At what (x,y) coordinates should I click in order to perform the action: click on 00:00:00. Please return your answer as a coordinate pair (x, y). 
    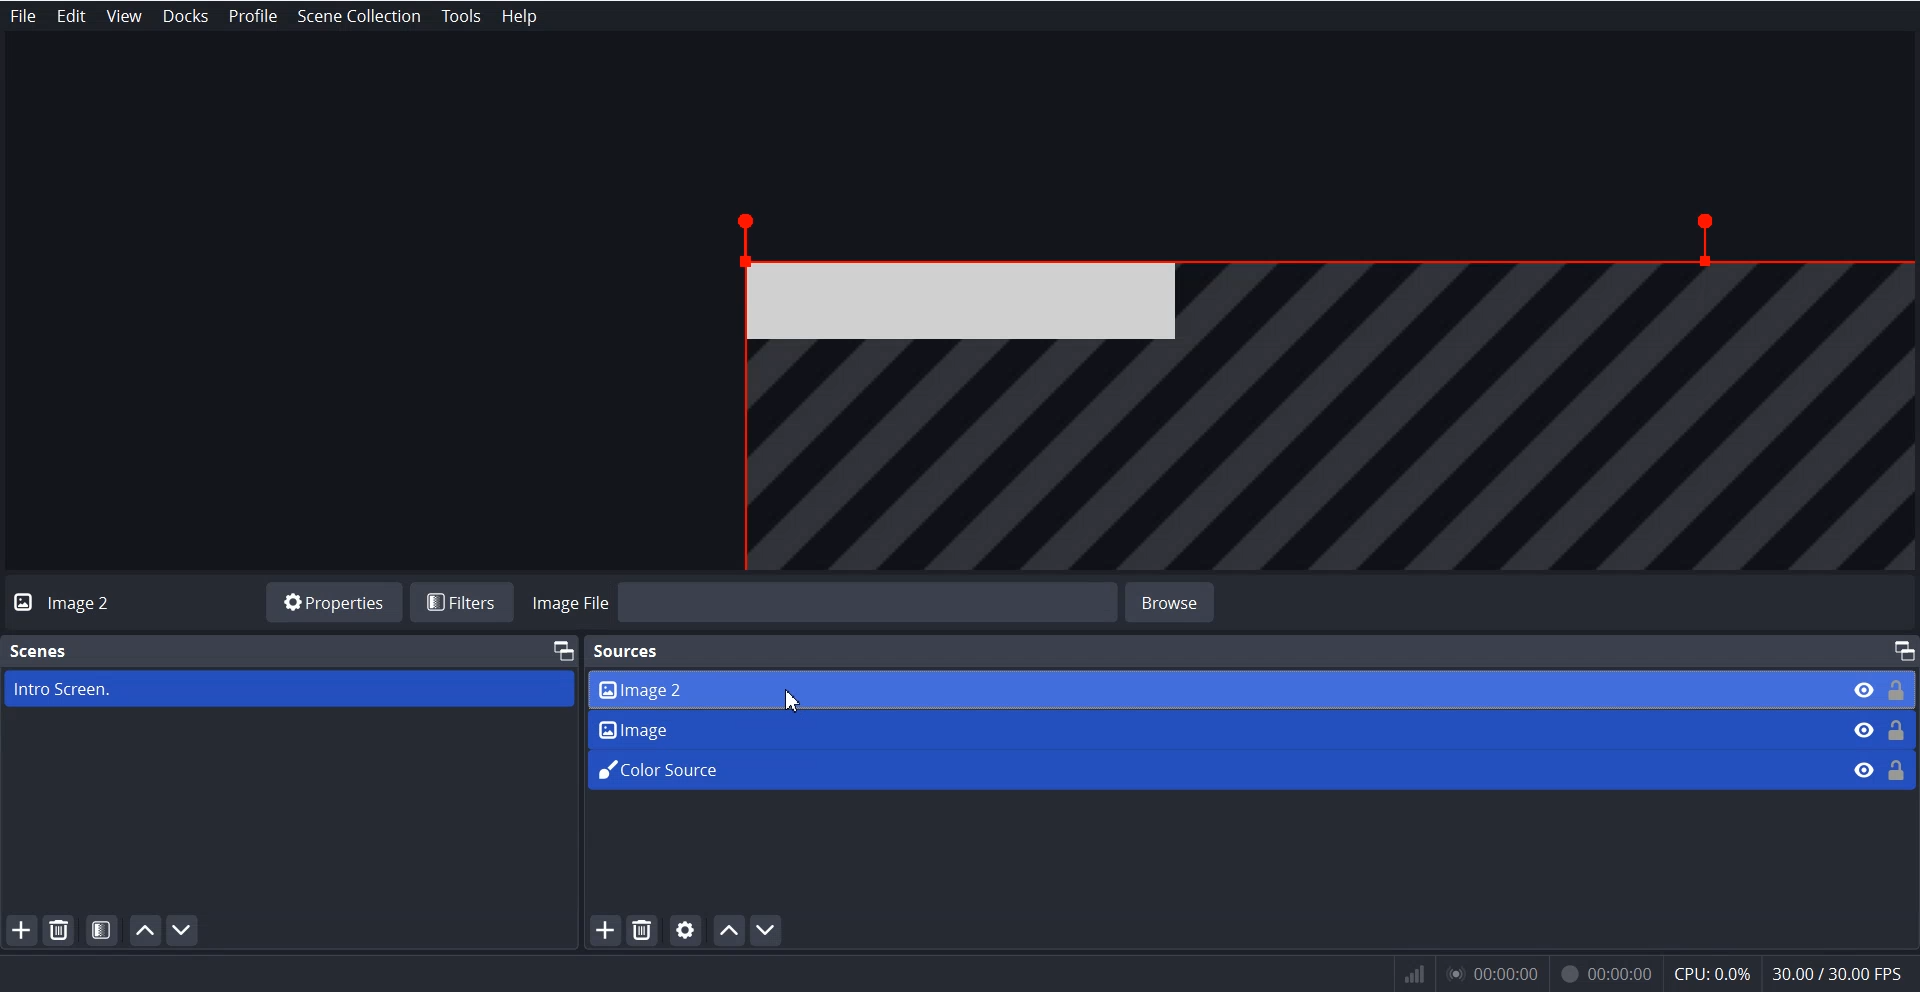
    Looking at the image, I should click on (1496, 974).